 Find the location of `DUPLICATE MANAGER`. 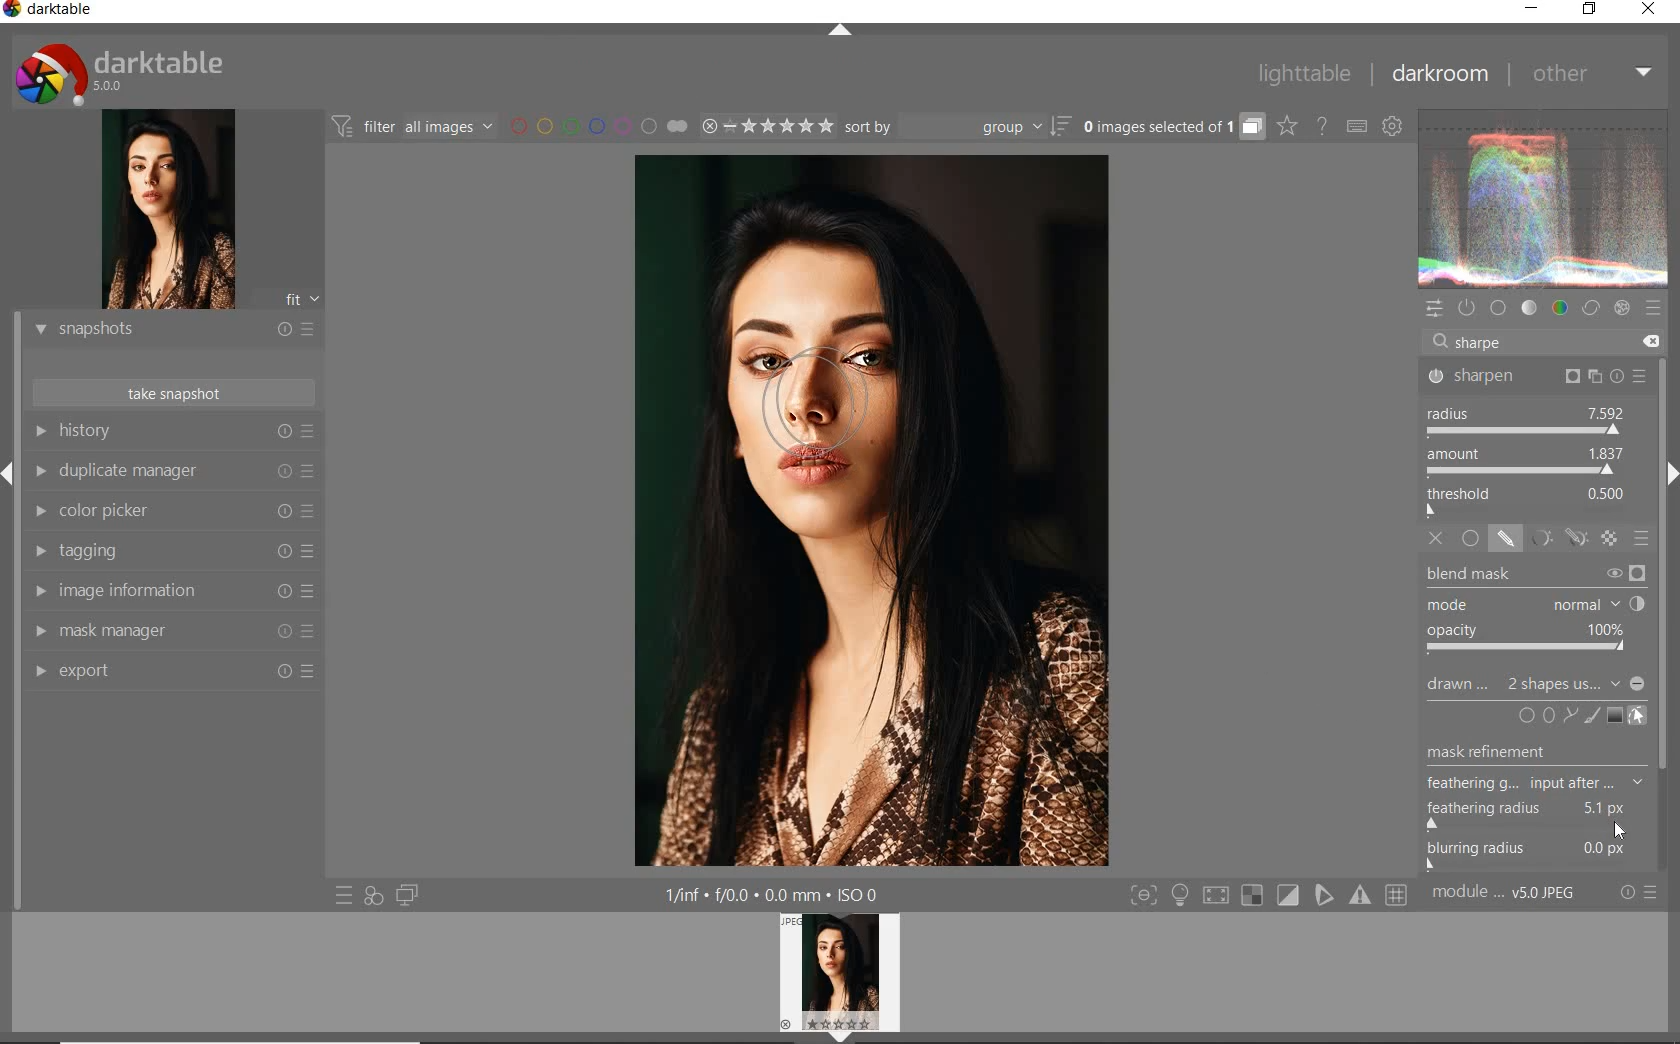

DUPLICATE MANAGER is located at coordinates (176, 474).